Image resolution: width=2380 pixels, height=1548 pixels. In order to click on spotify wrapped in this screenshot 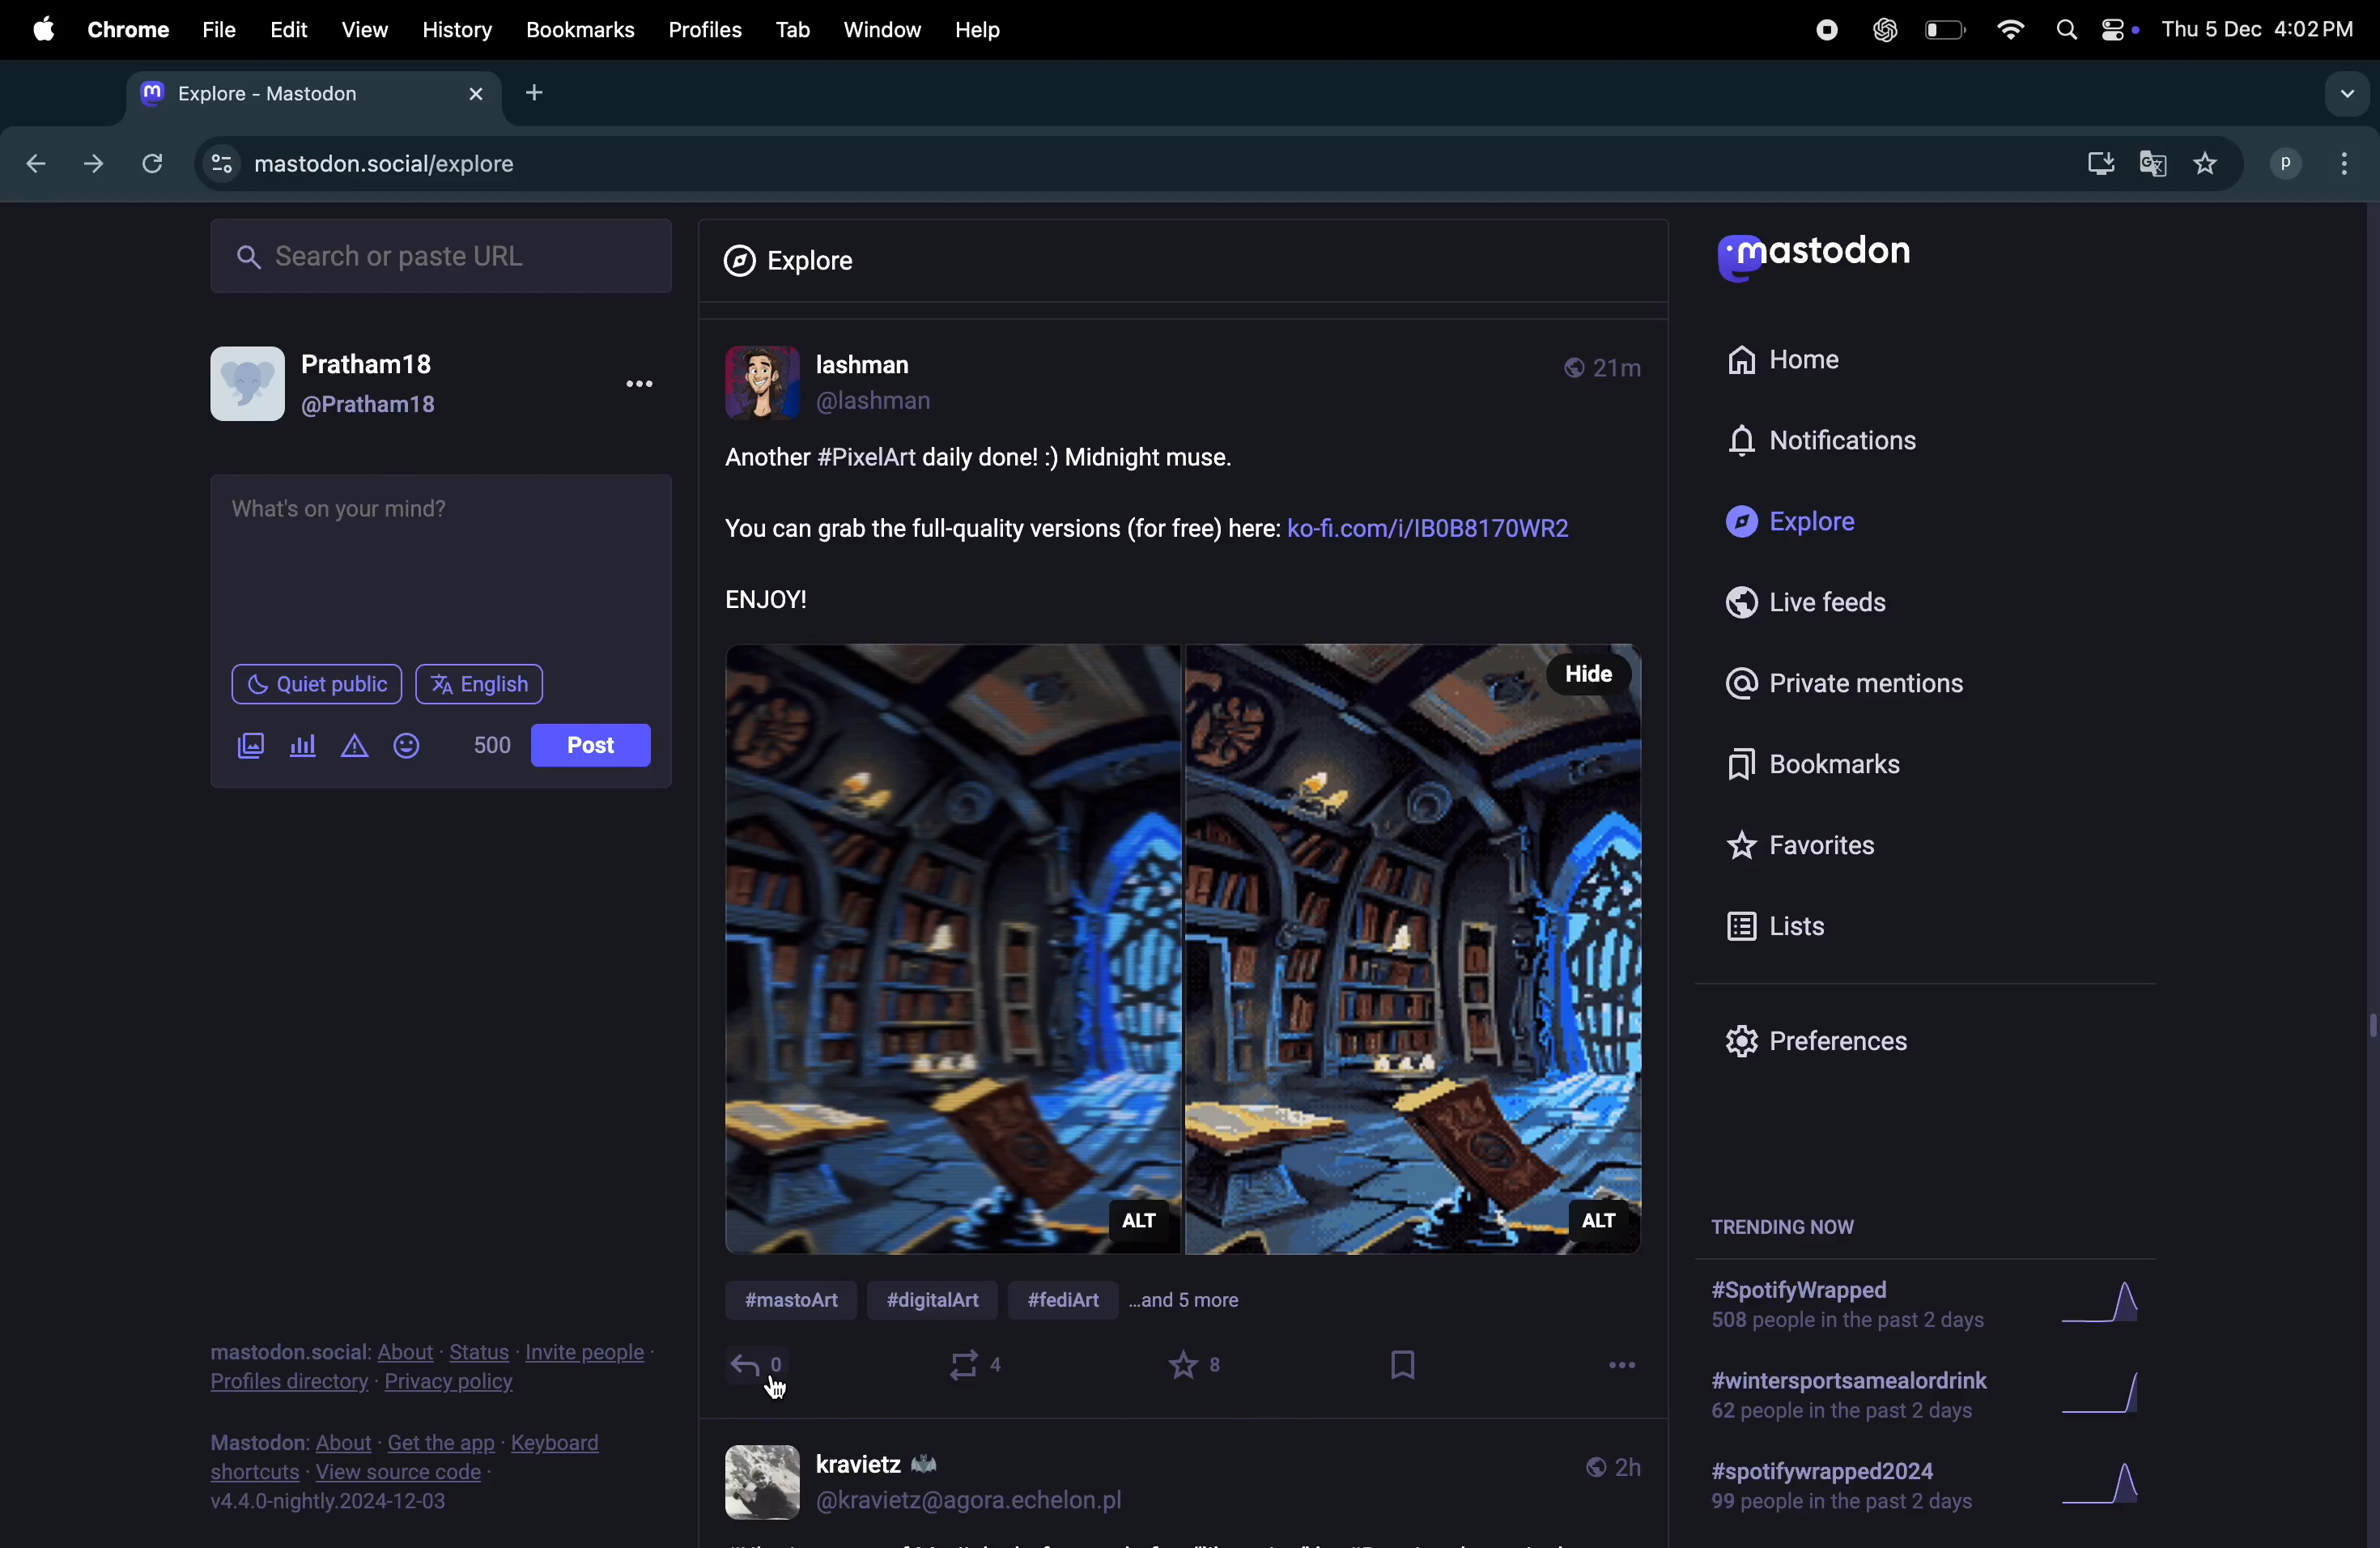, I will do `click(1854, 1495)`.